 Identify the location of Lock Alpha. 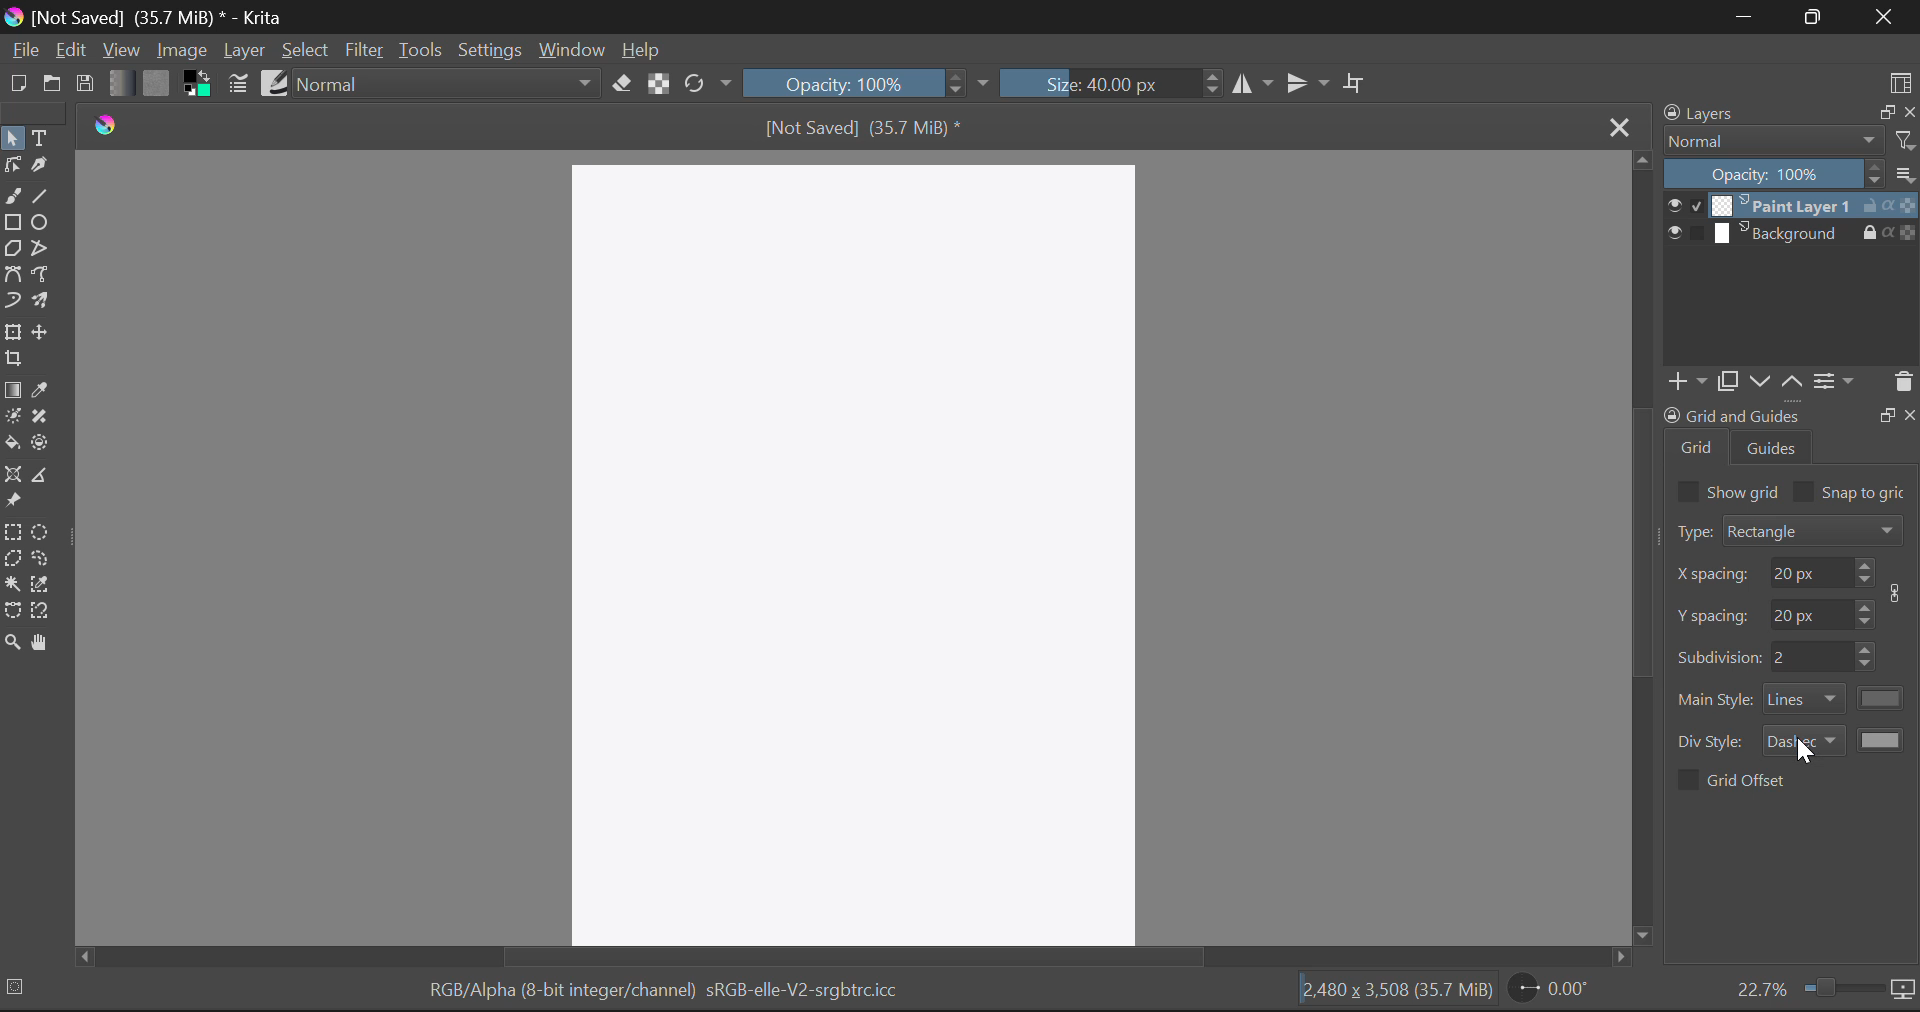
(659, 82).